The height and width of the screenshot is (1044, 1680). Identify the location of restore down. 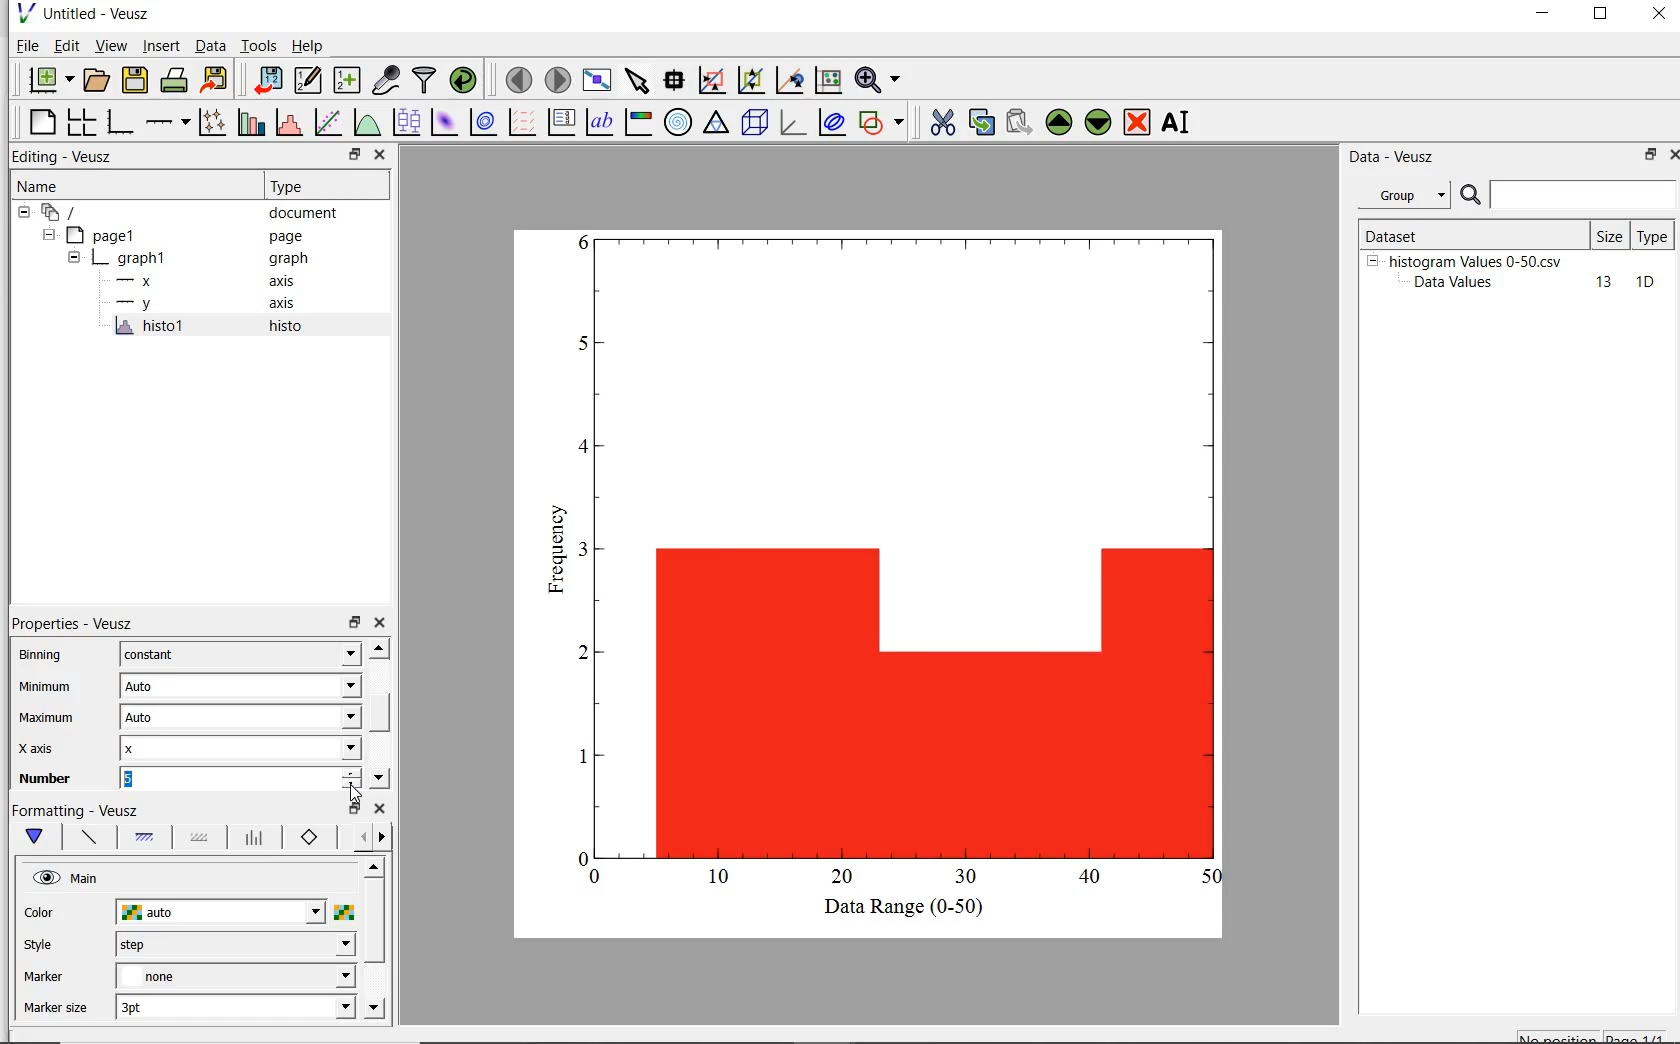
(354, 155).